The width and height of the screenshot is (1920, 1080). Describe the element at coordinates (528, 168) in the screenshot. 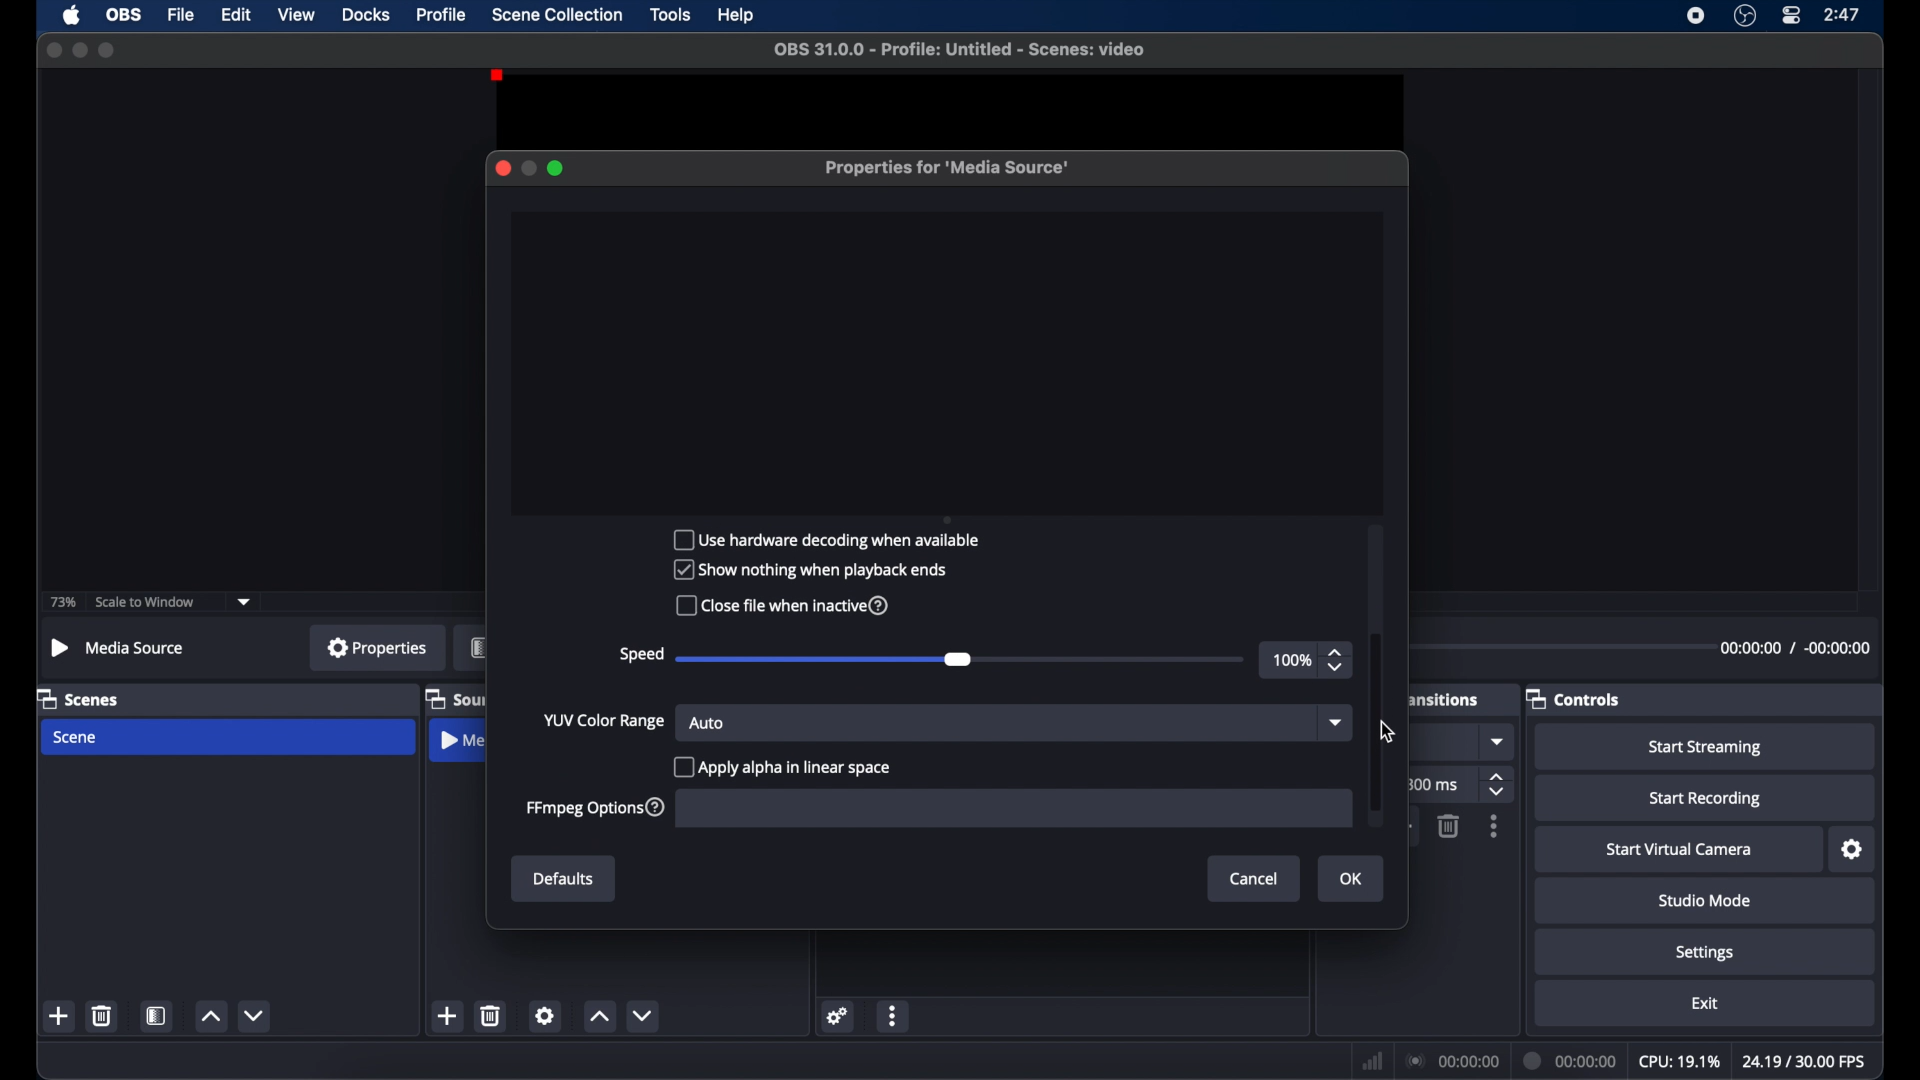

I see `minimize` at that location.